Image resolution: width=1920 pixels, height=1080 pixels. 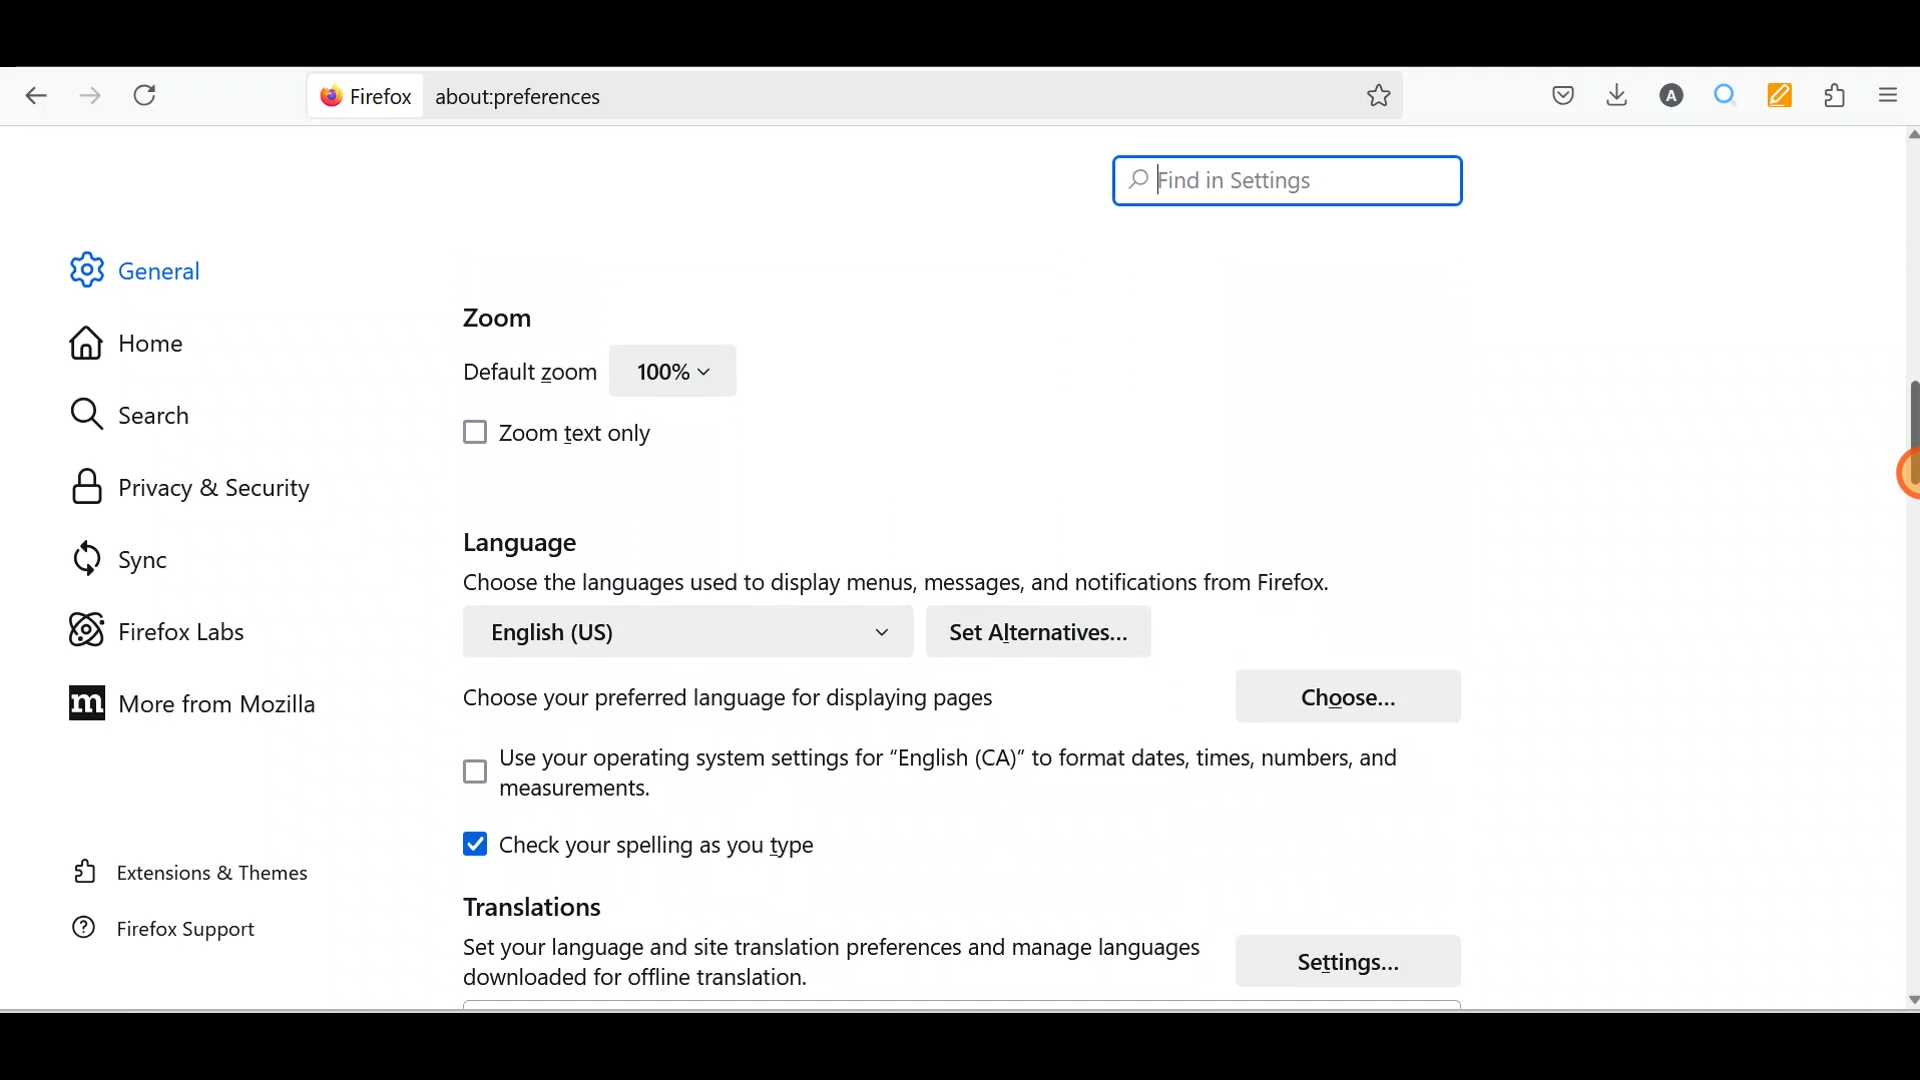 What do you see at coordinates (93, 94) in the screenshot?
I see `Go forward back one page` at bounding box center [93, 94].